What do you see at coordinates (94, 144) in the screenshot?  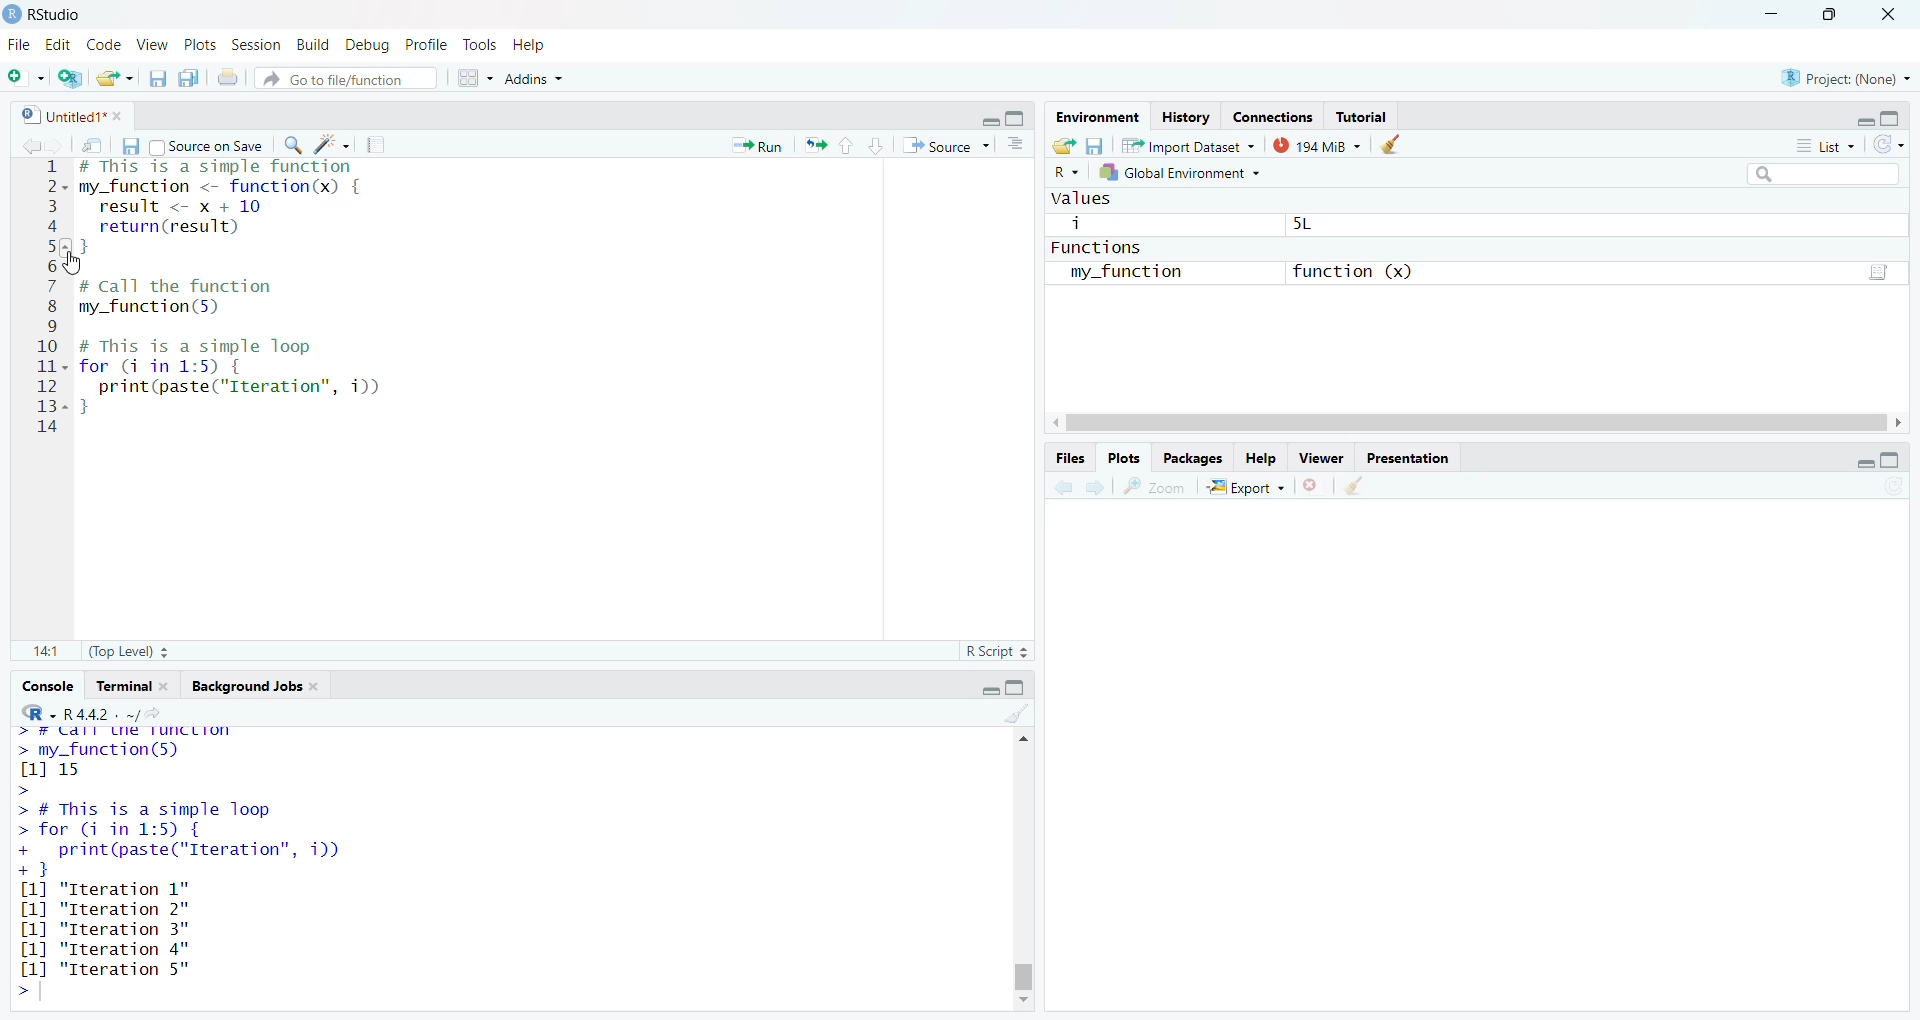 I see `show in new window` at bounding box center [94, 144].